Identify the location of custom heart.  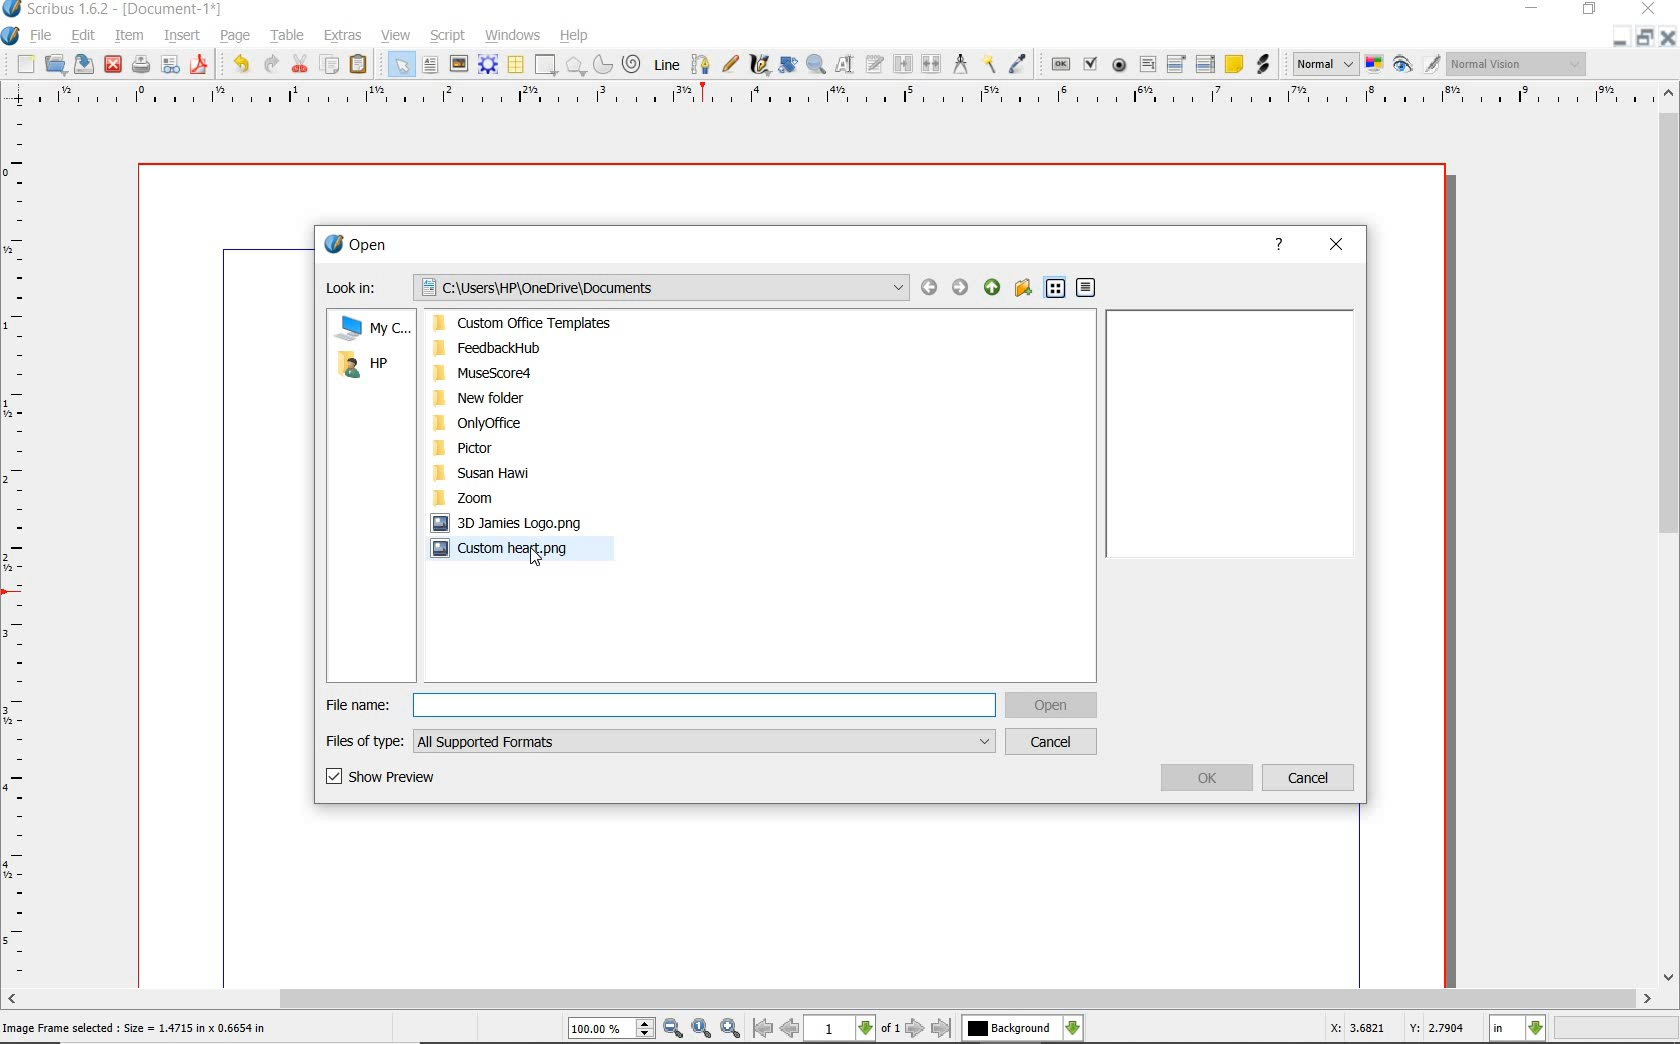
(514, 551).